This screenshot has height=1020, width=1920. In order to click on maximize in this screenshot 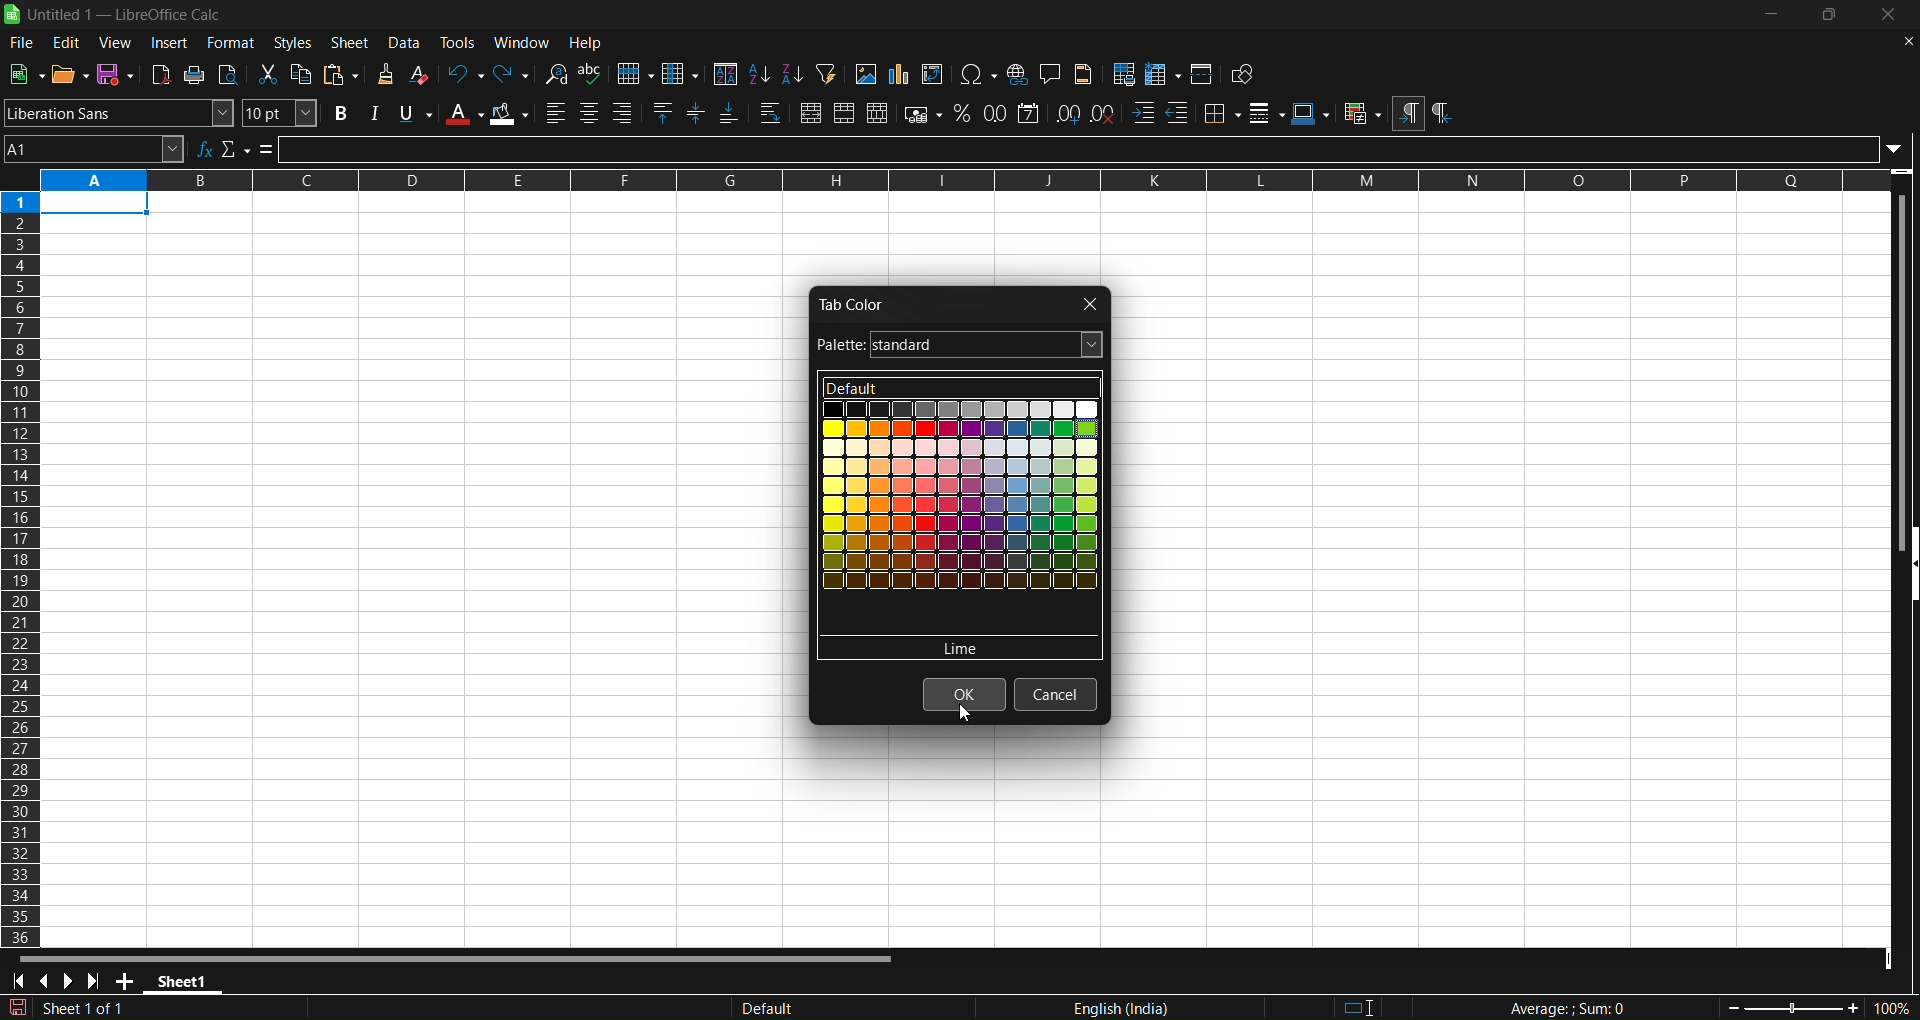, I will do `click(1834, 16)`.